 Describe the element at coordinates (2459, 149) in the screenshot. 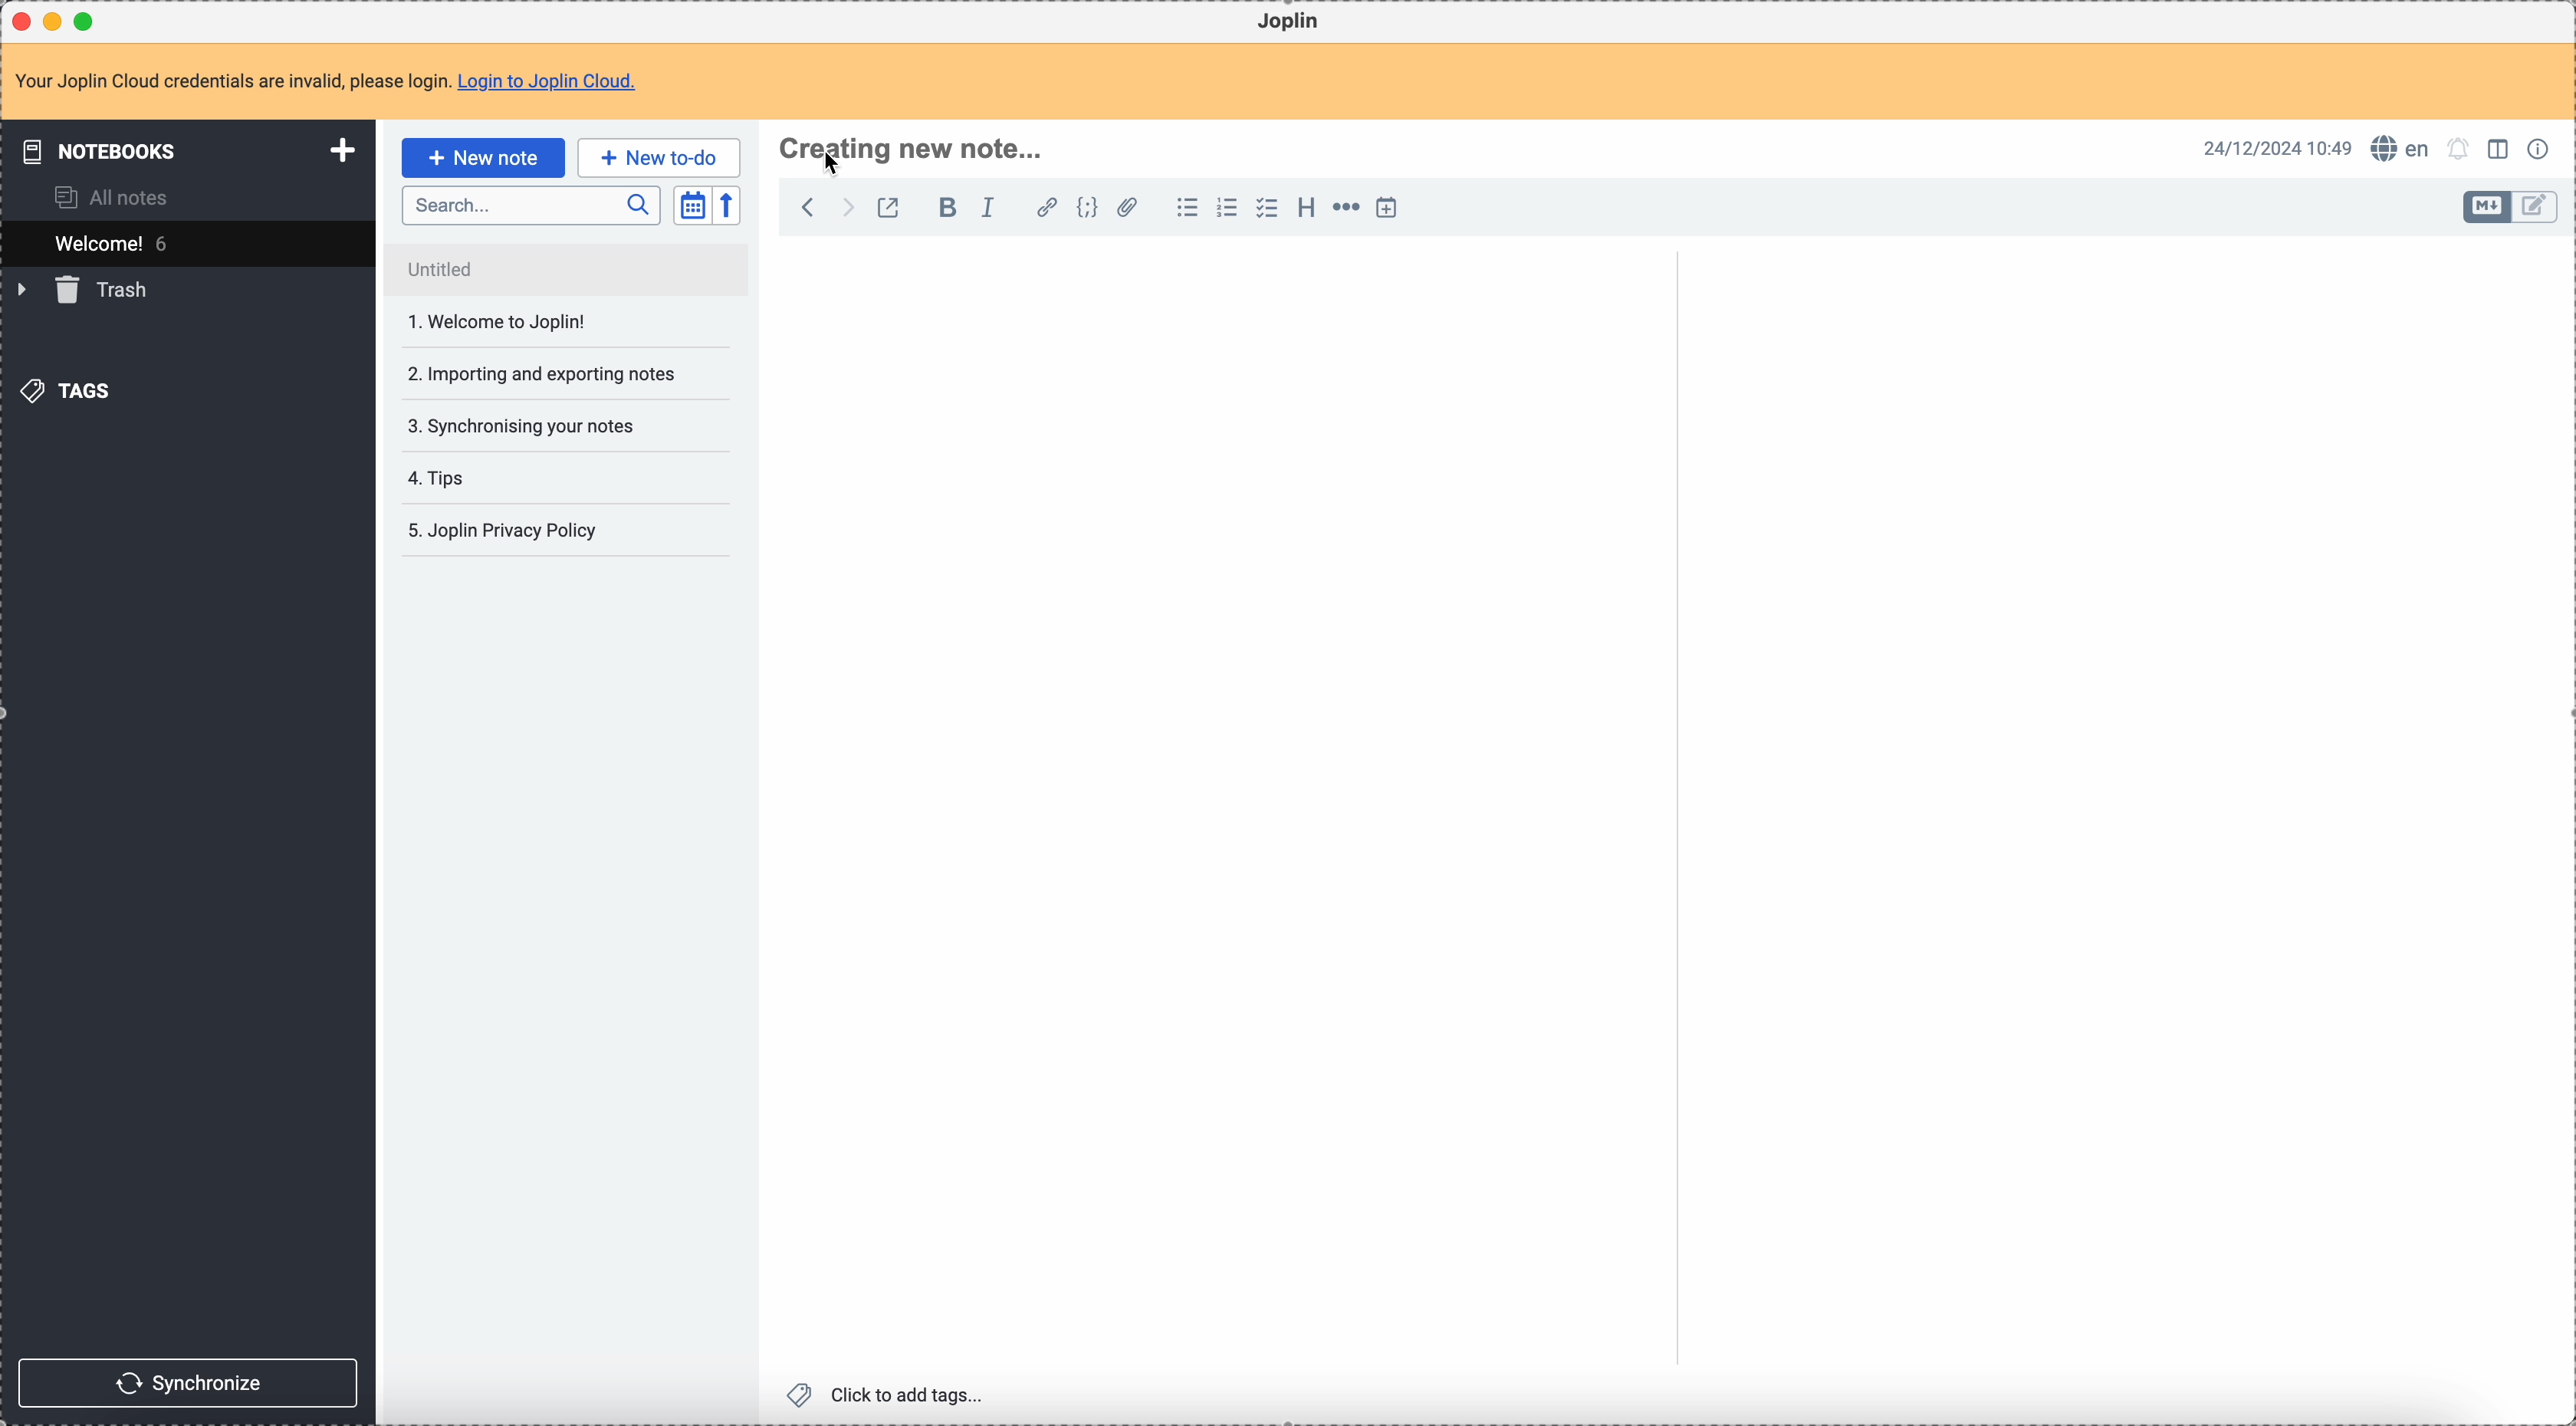

I see `set alarm` at that location.